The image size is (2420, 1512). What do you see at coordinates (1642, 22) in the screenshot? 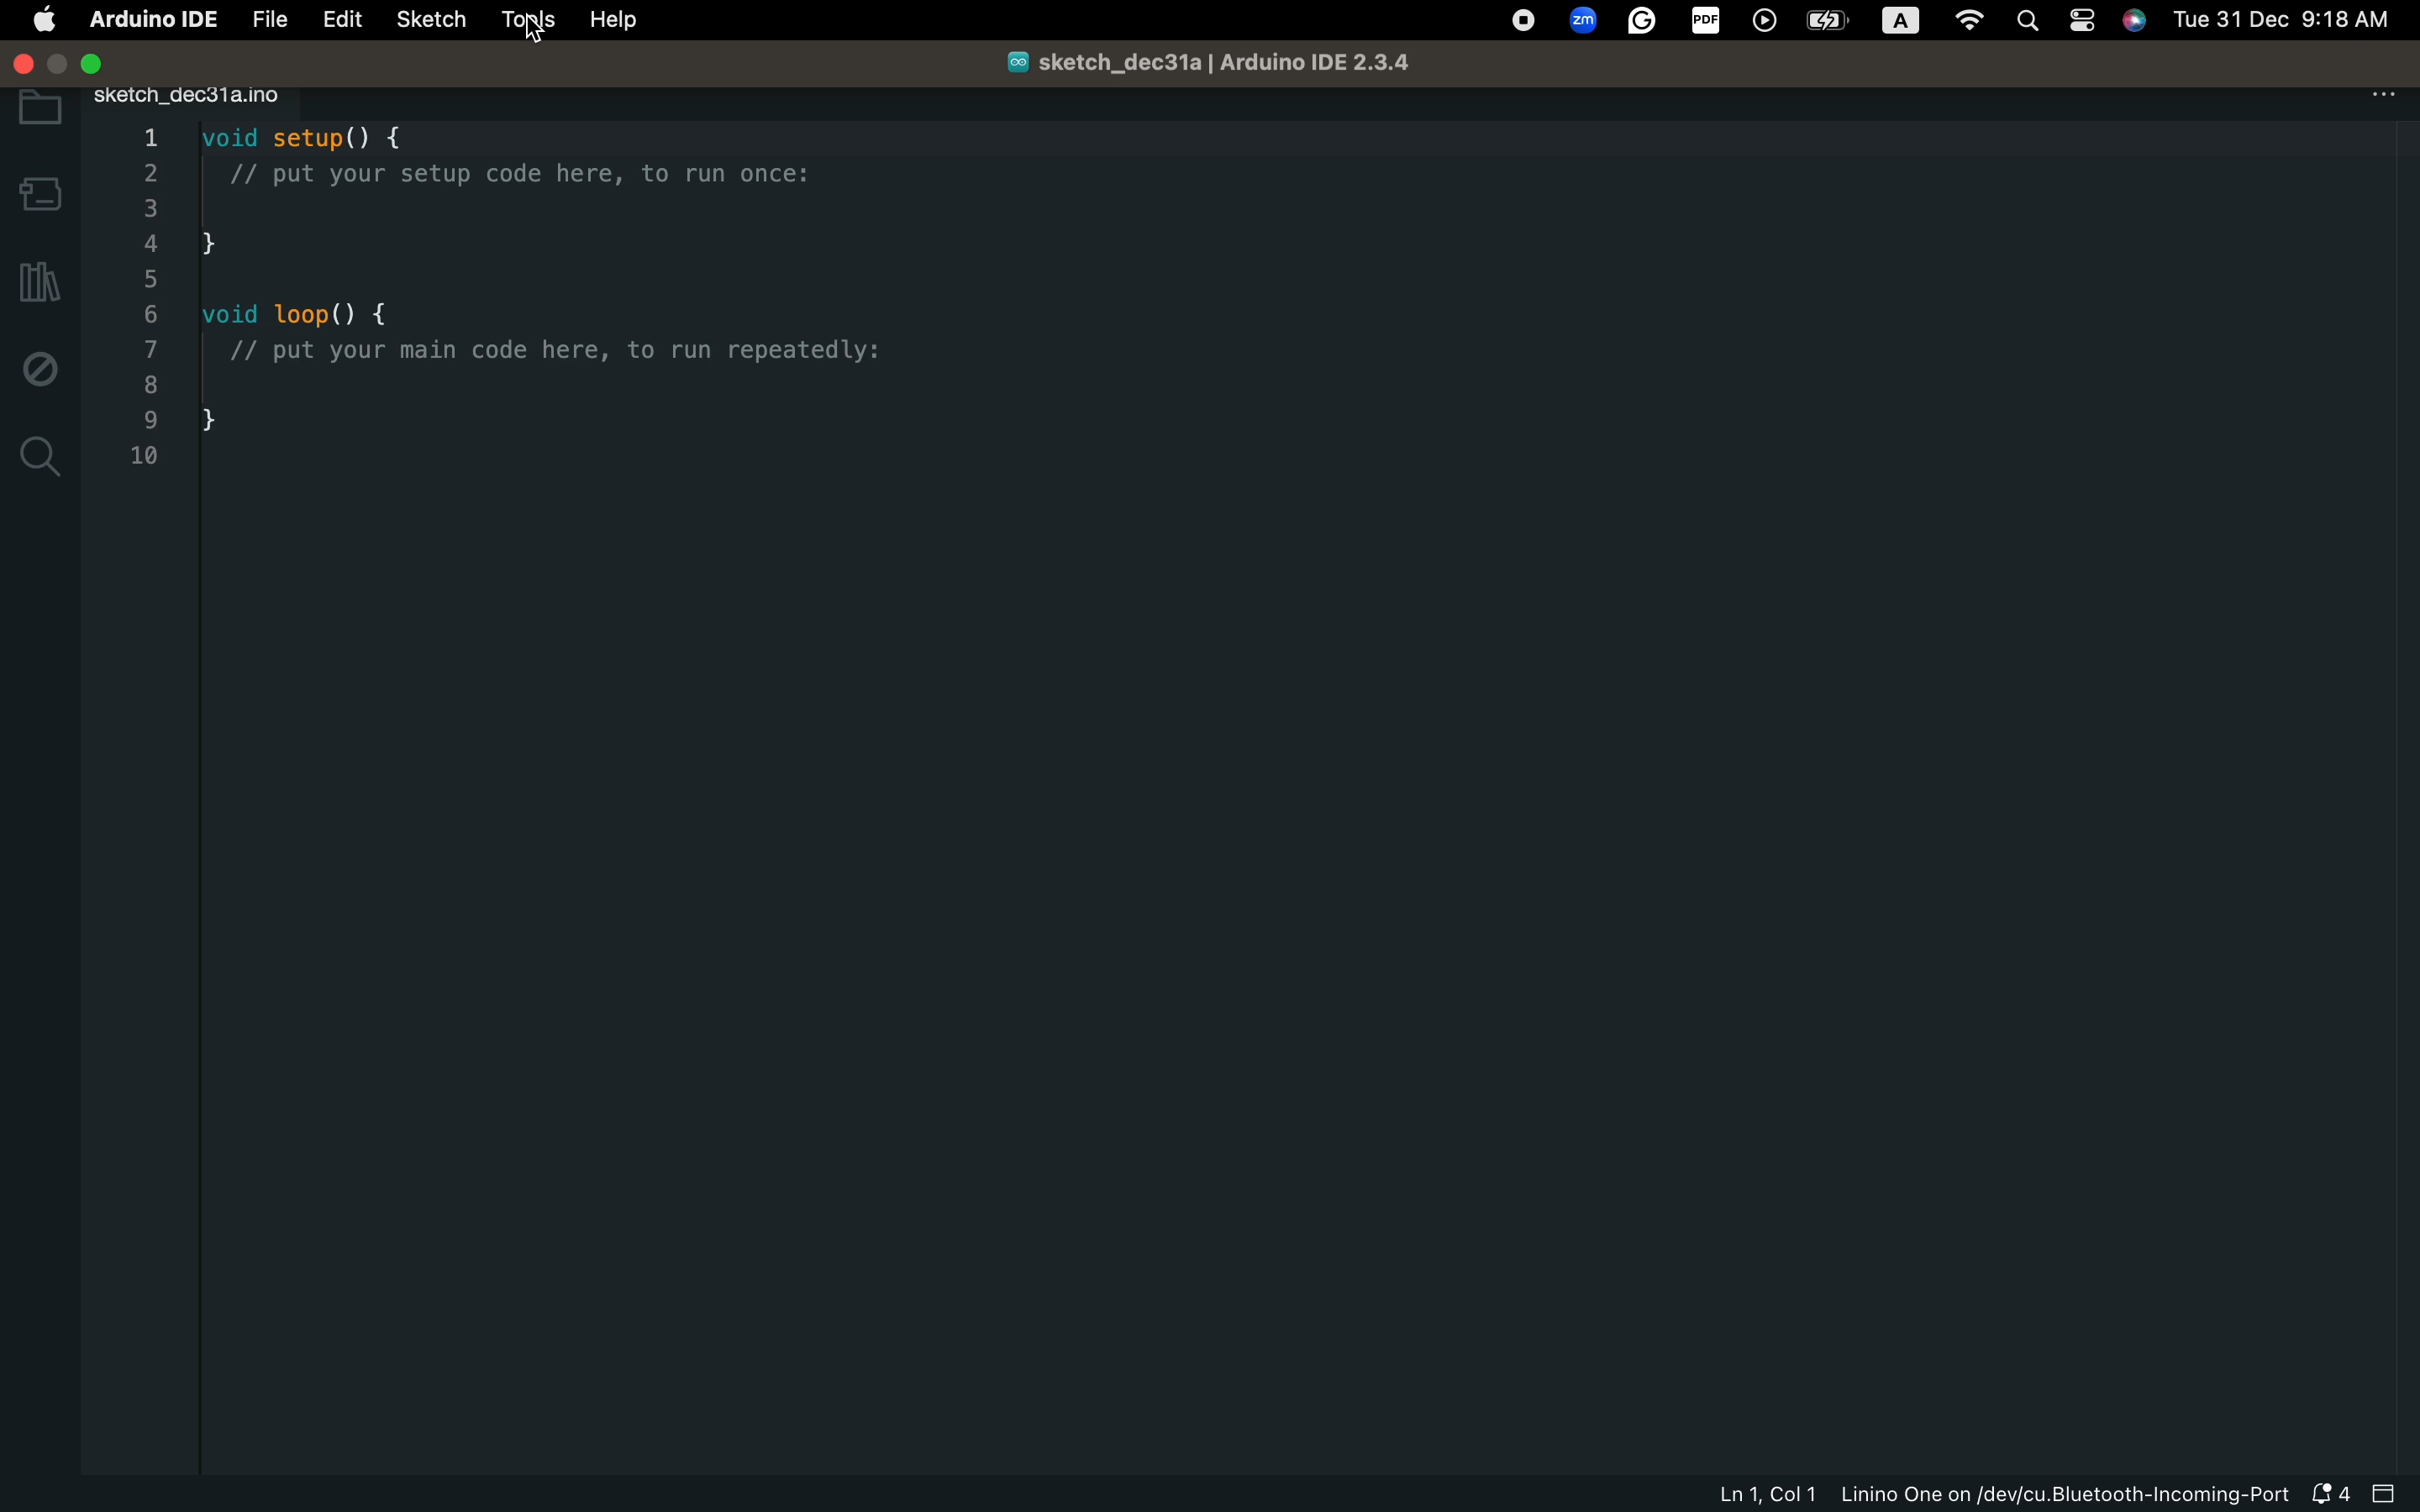
I see `google extension` at bounding box center [1642, 22].